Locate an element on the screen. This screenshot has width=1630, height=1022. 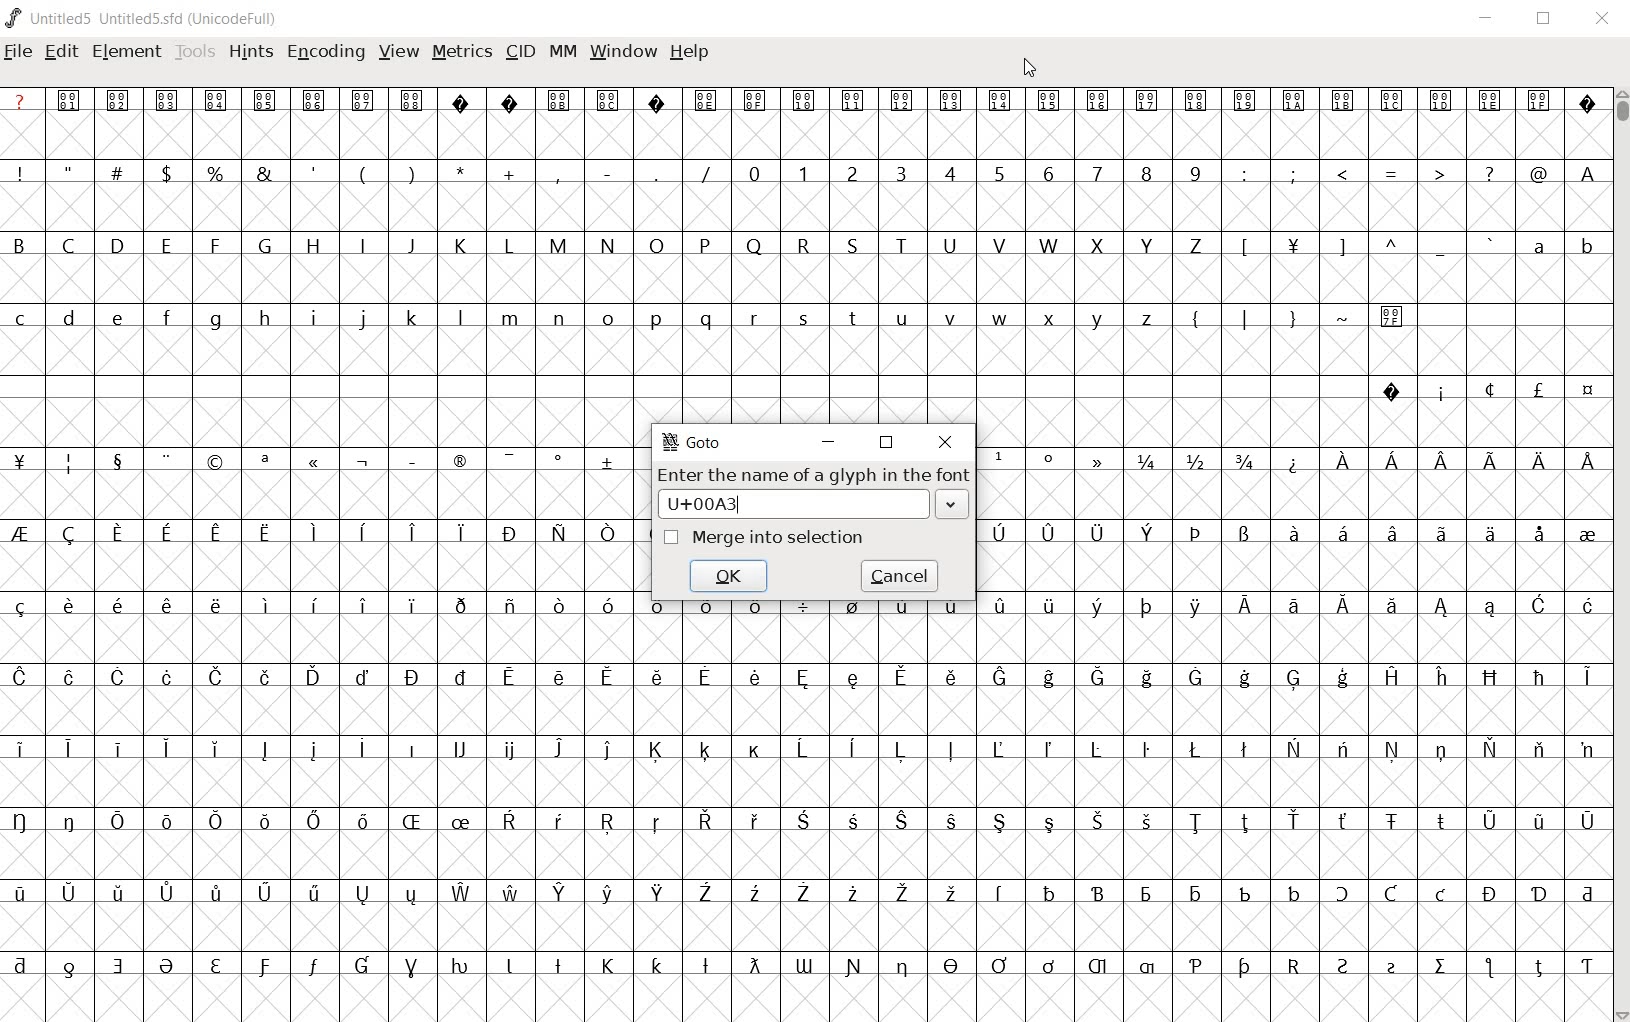
Symbol is located at coordinates (70, 534).